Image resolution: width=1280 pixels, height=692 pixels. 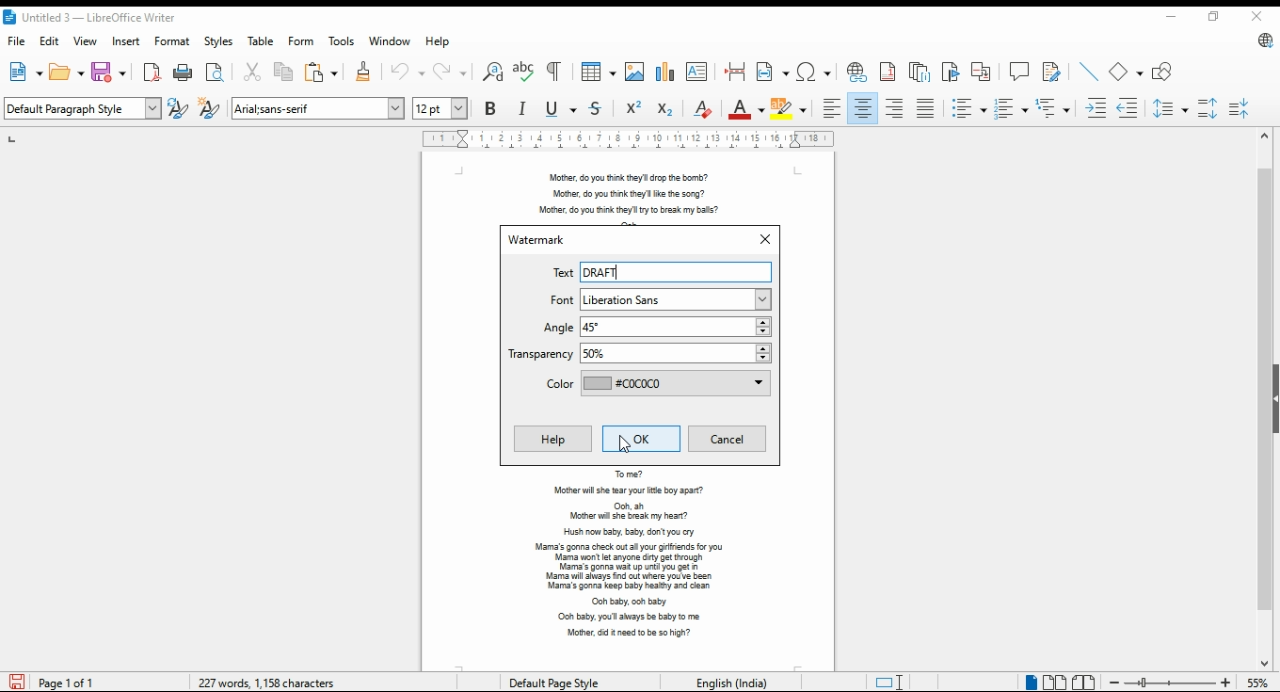 What do you see at coordinates (527, 72) in the screenshot?
I see `check spelling` at bounding box center [527, 72].